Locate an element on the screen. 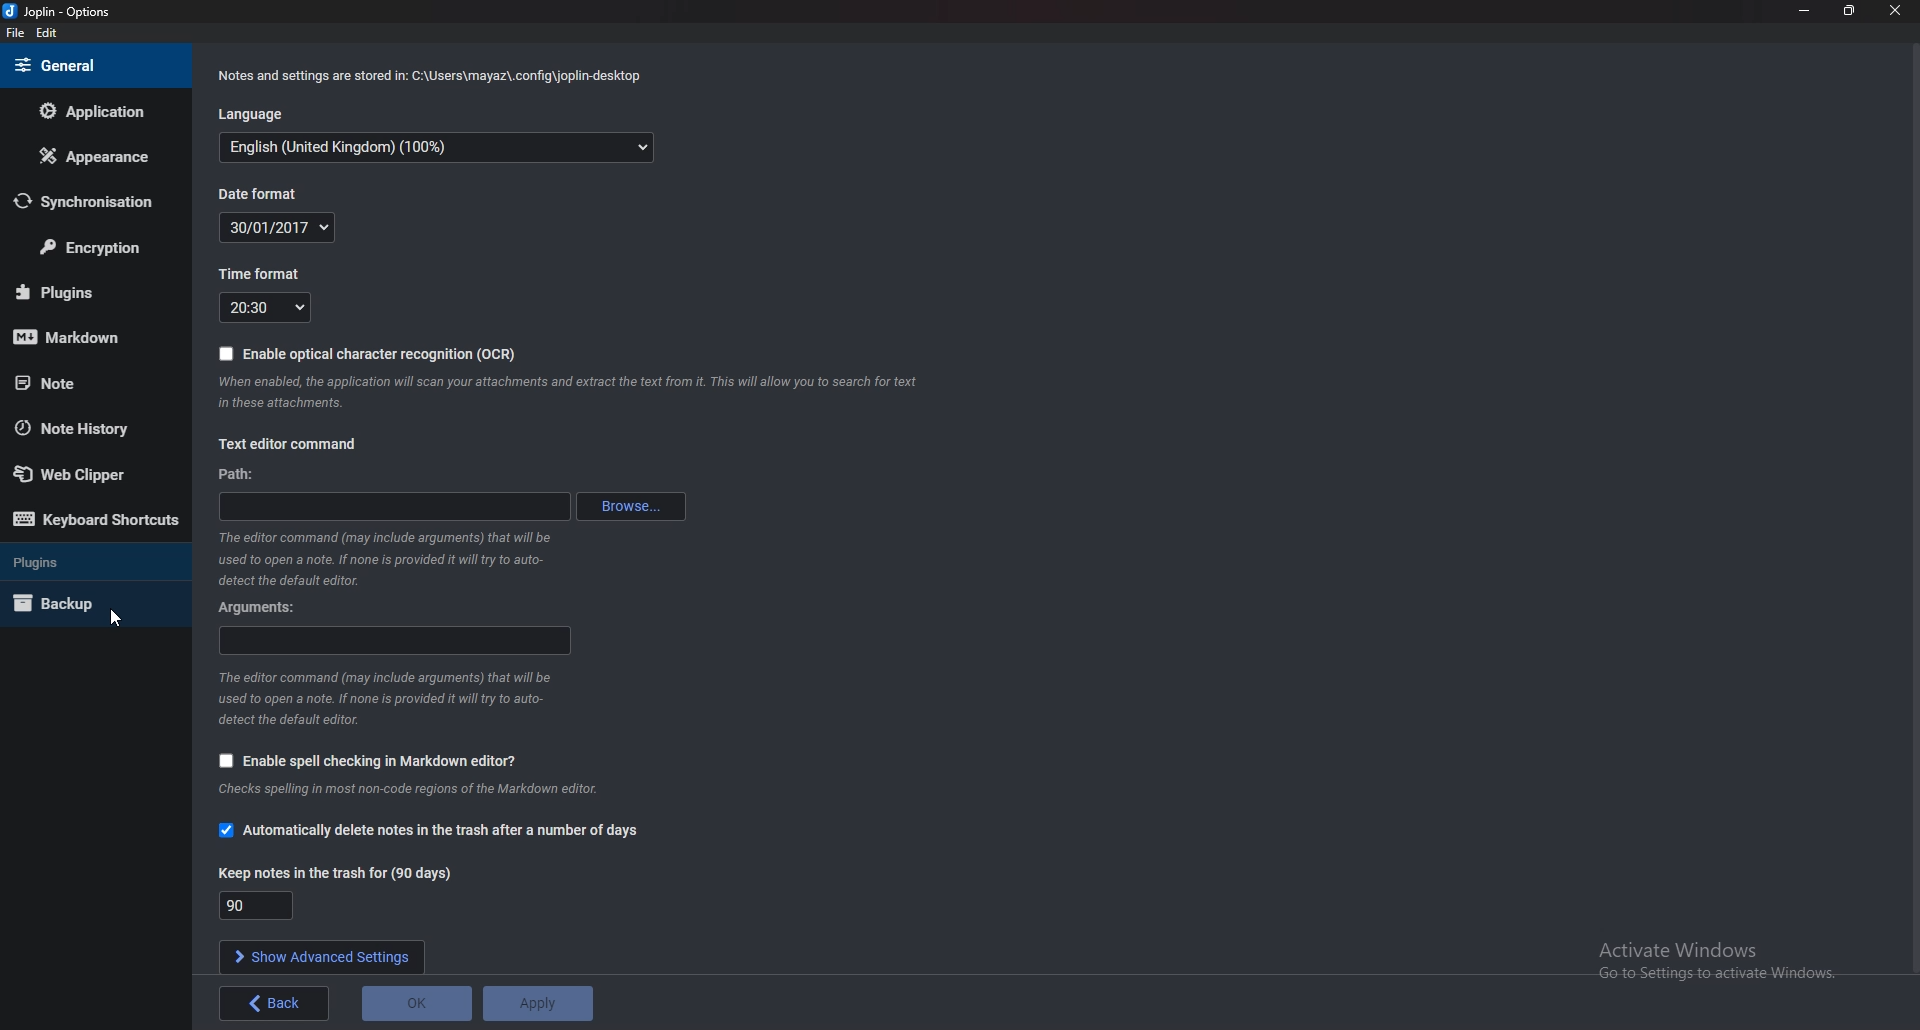 This screenshot has width=1920, height=1030. Appearance is located at coordinates (89, 158).